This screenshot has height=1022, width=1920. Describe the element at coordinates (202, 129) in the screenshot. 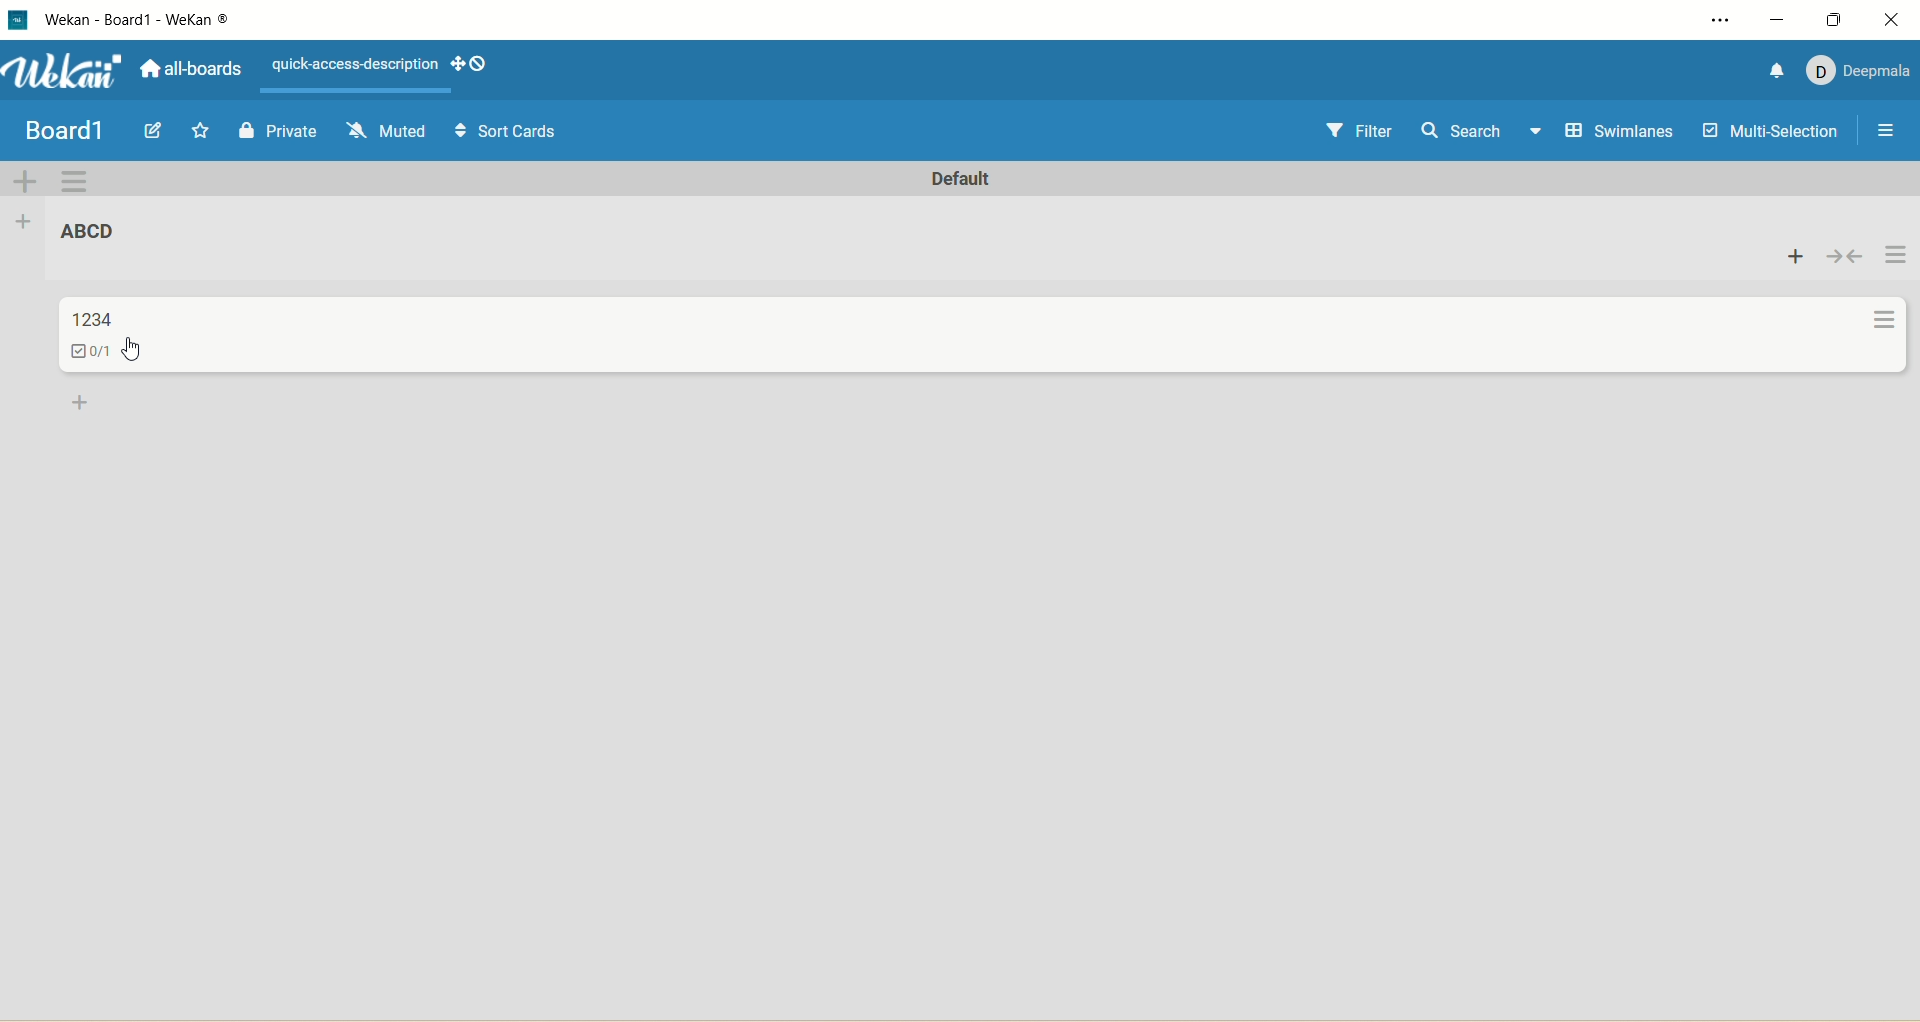

I see `favorite` at that location.